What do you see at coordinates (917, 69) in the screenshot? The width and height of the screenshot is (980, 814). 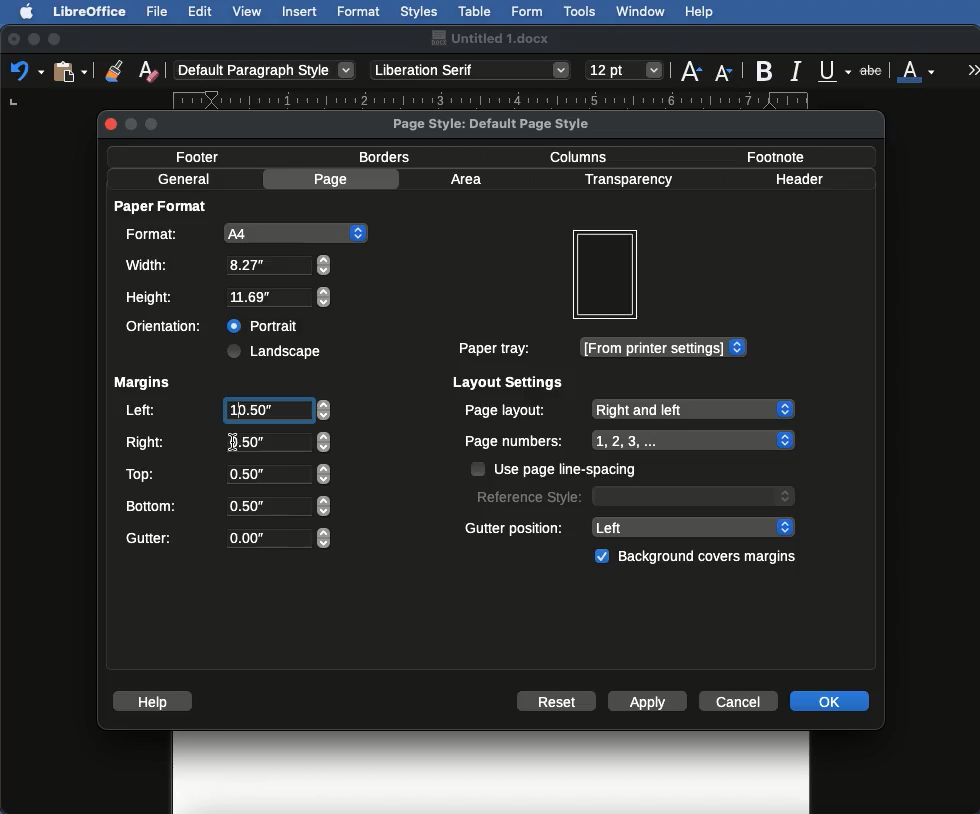 I see `Font color` at bounding box center [917, 69].